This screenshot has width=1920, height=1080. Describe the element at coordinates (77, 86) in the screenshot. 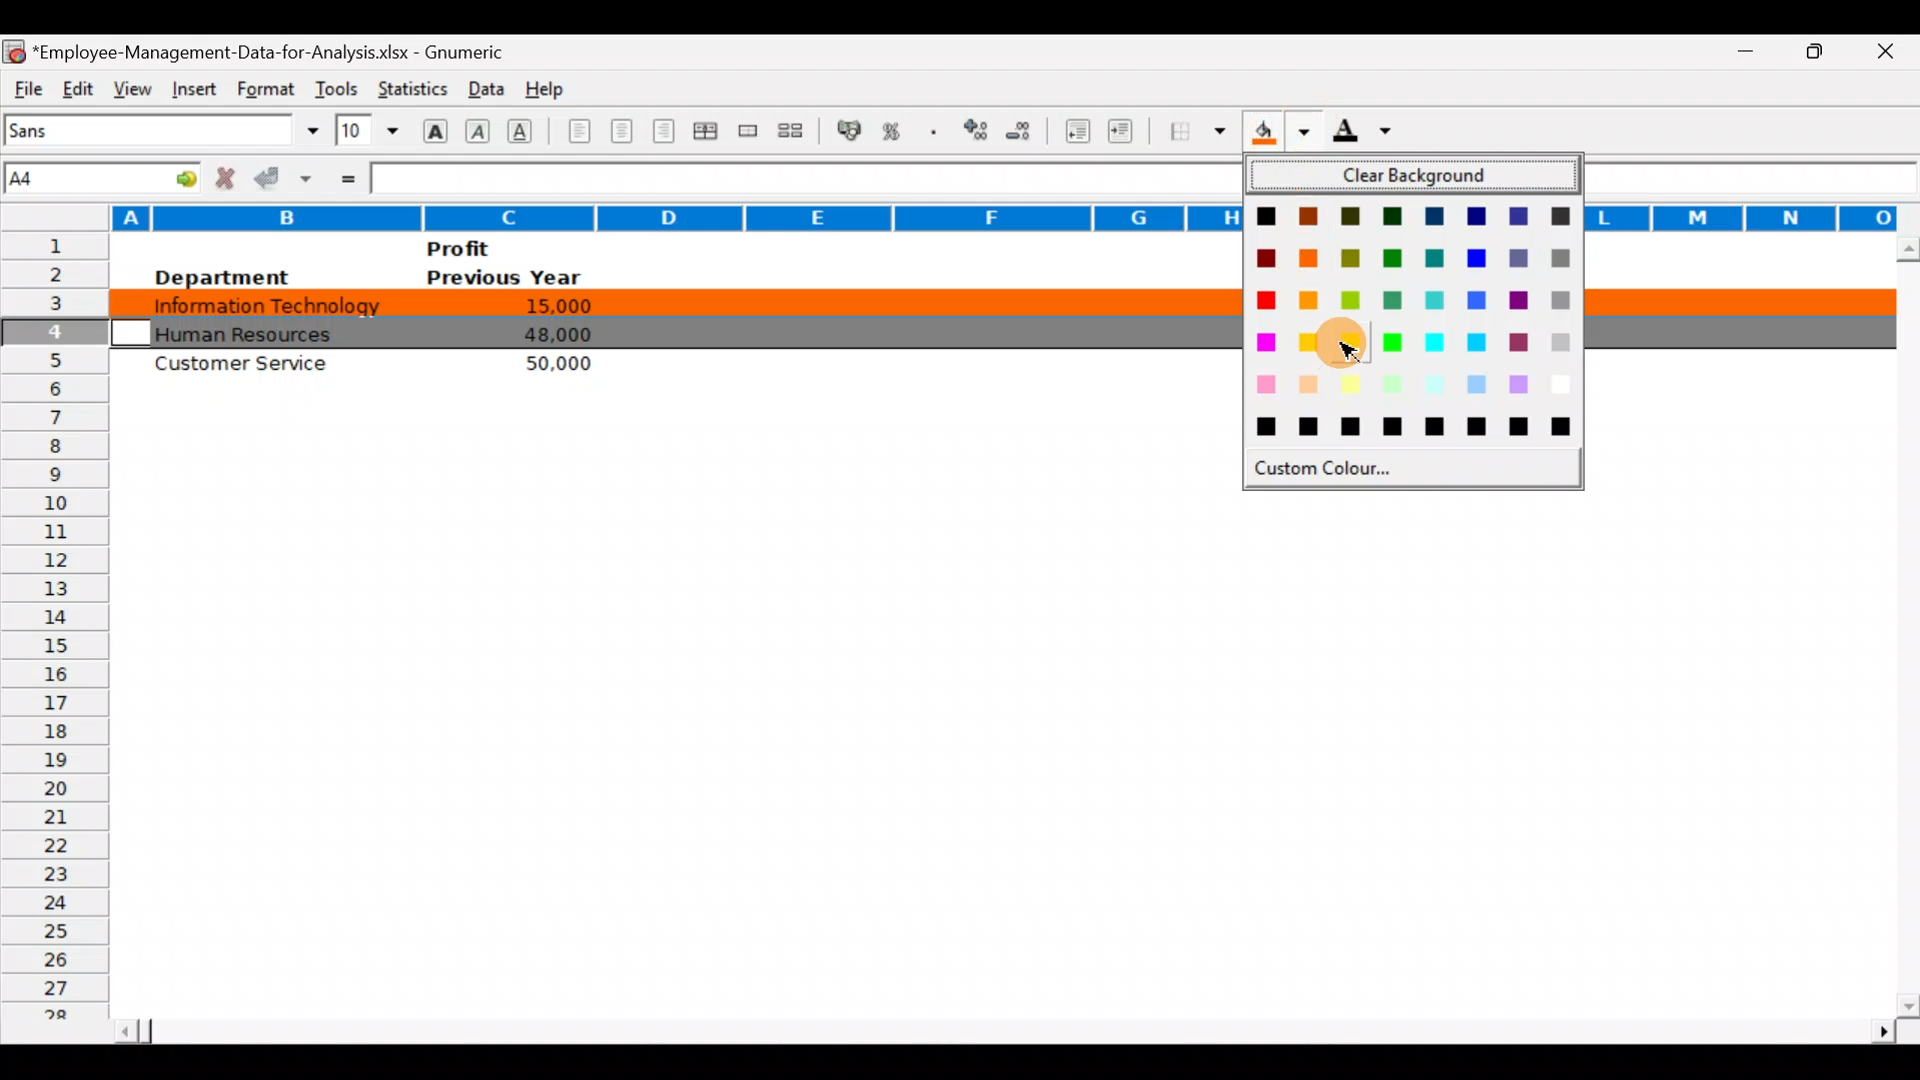

I see `Edit` at that location.